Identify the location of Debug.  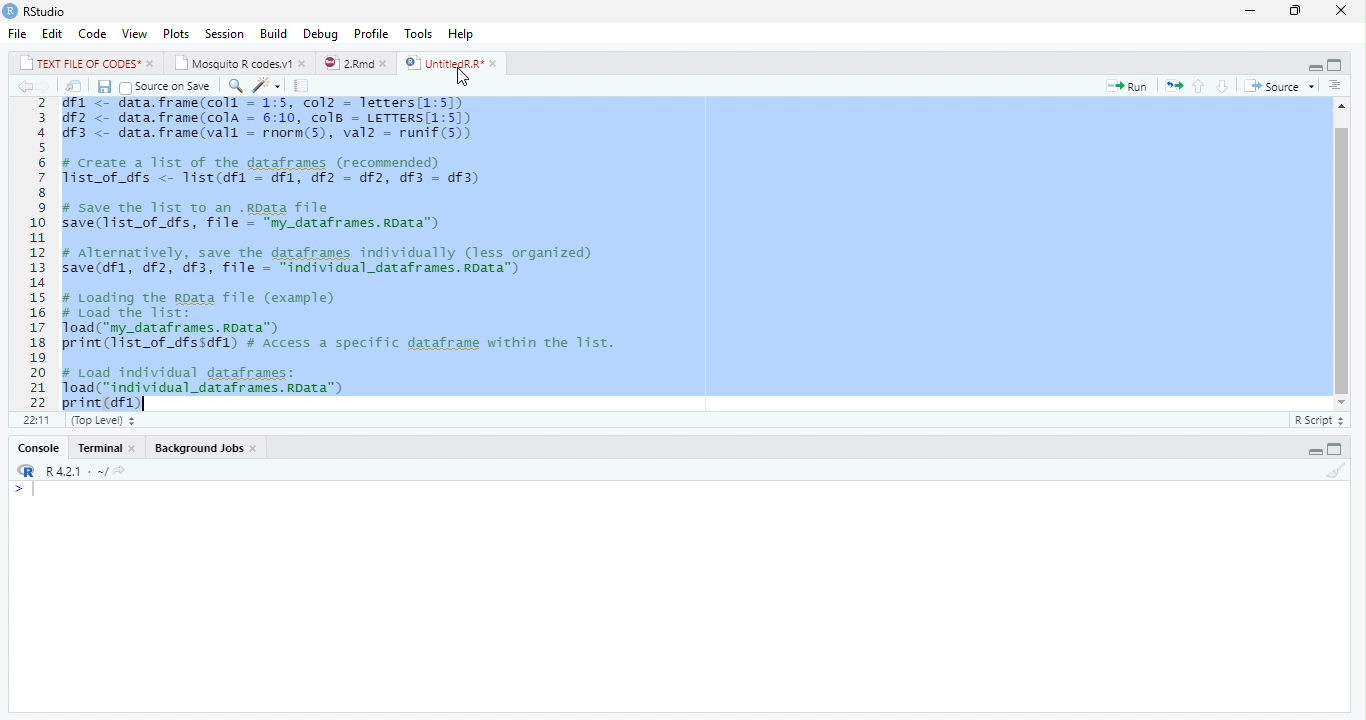
(321, 33).